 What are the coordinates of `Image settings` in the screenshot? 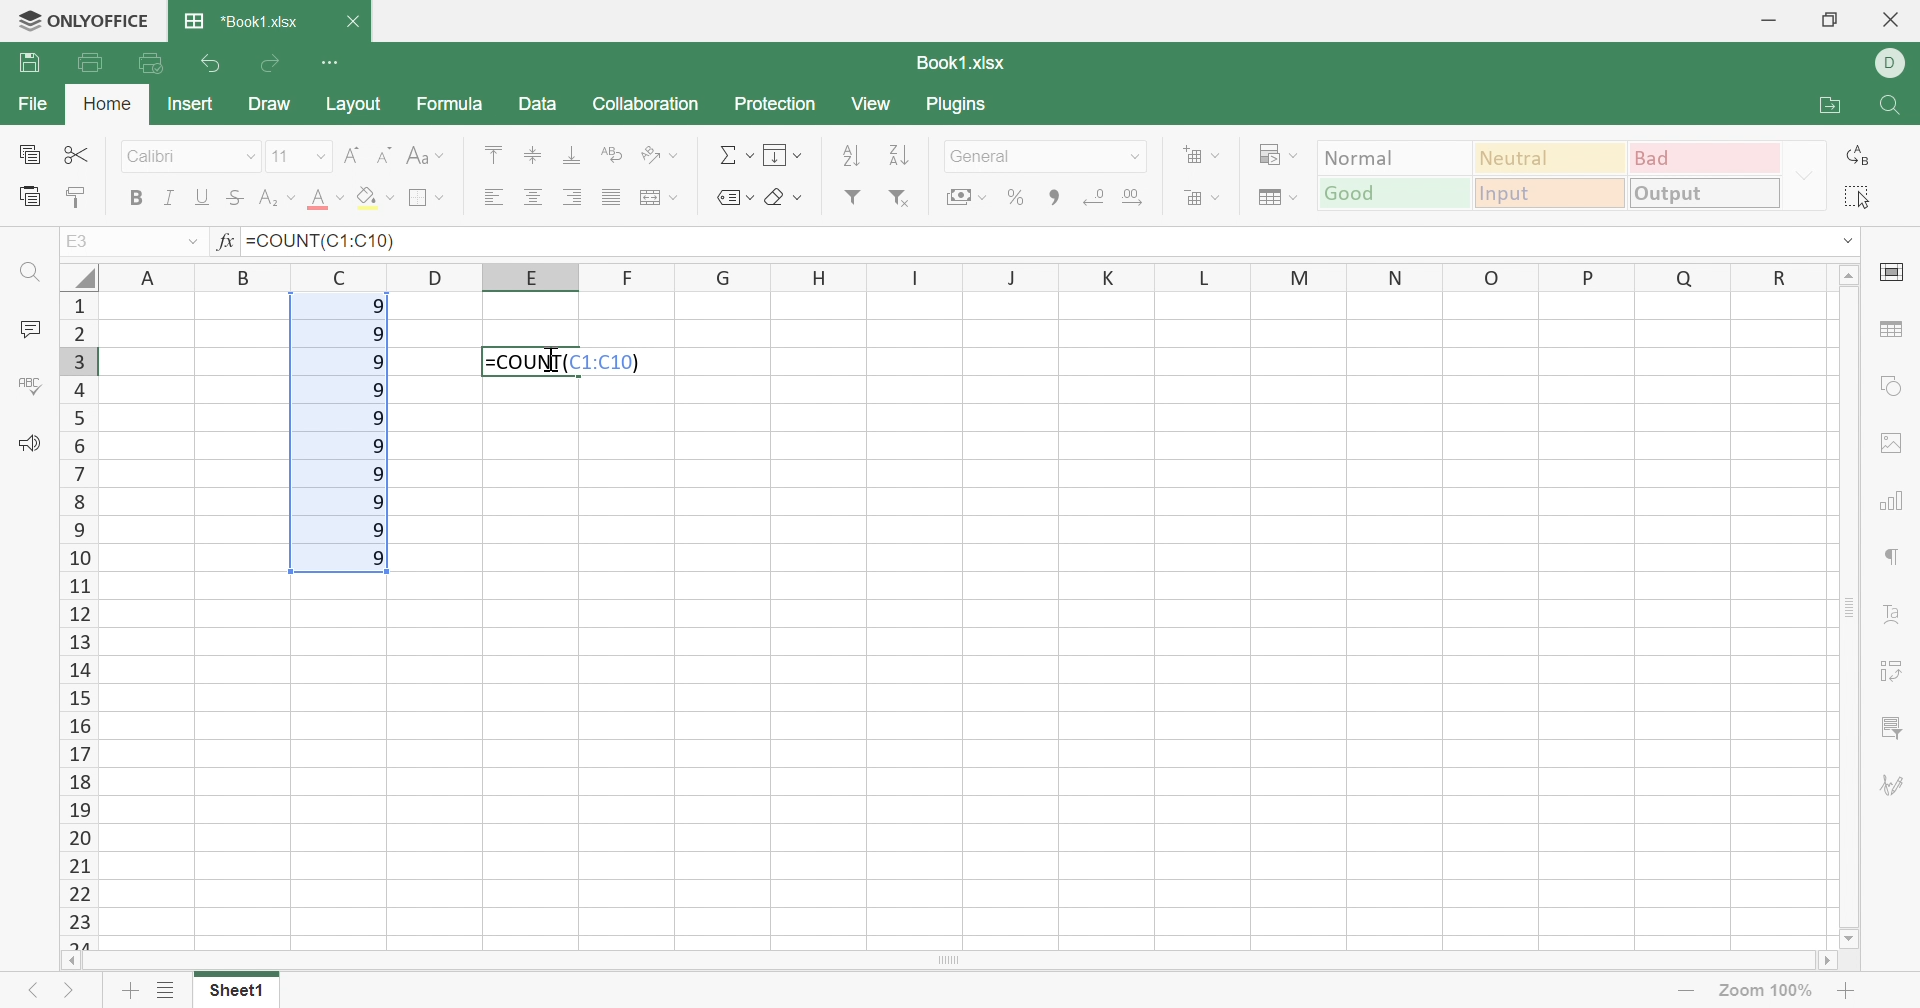 It's located at (1891, 444).